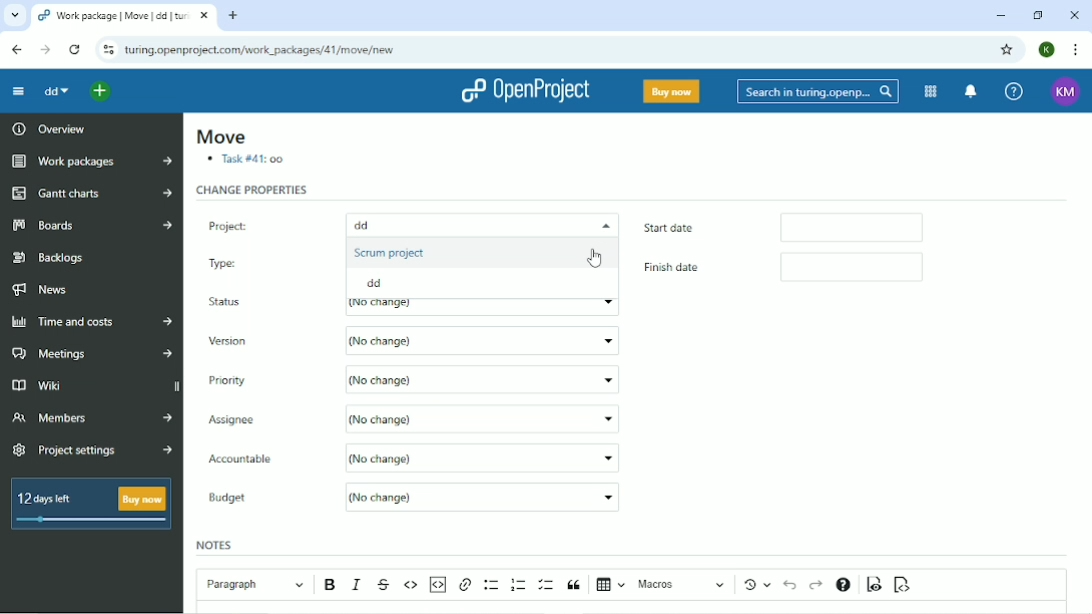 Image resolution: width=1092 pixels, height=614 pixels. Describe the element at coordinates (76, 50) in the screenshot. I see `reload this page` at that location.